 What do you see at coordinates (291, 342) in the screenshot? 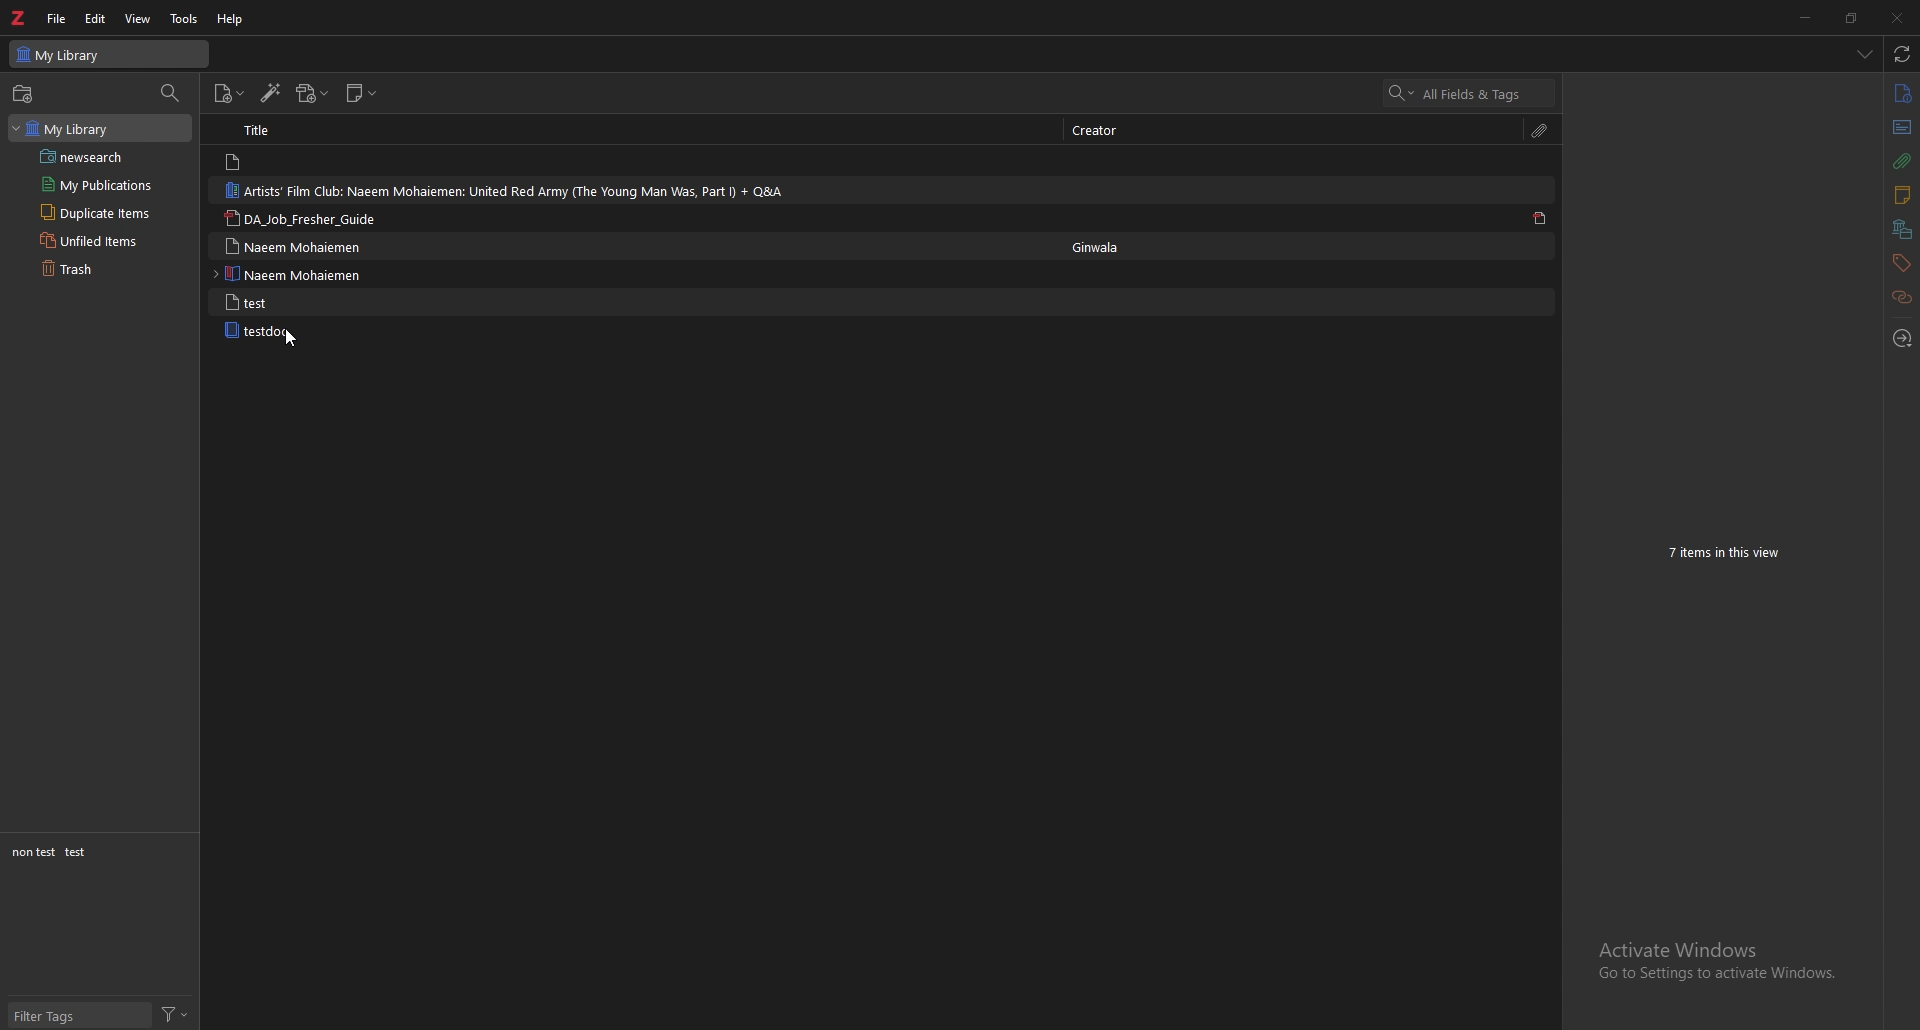
I see `cursor` at bounding box center [291, 342].